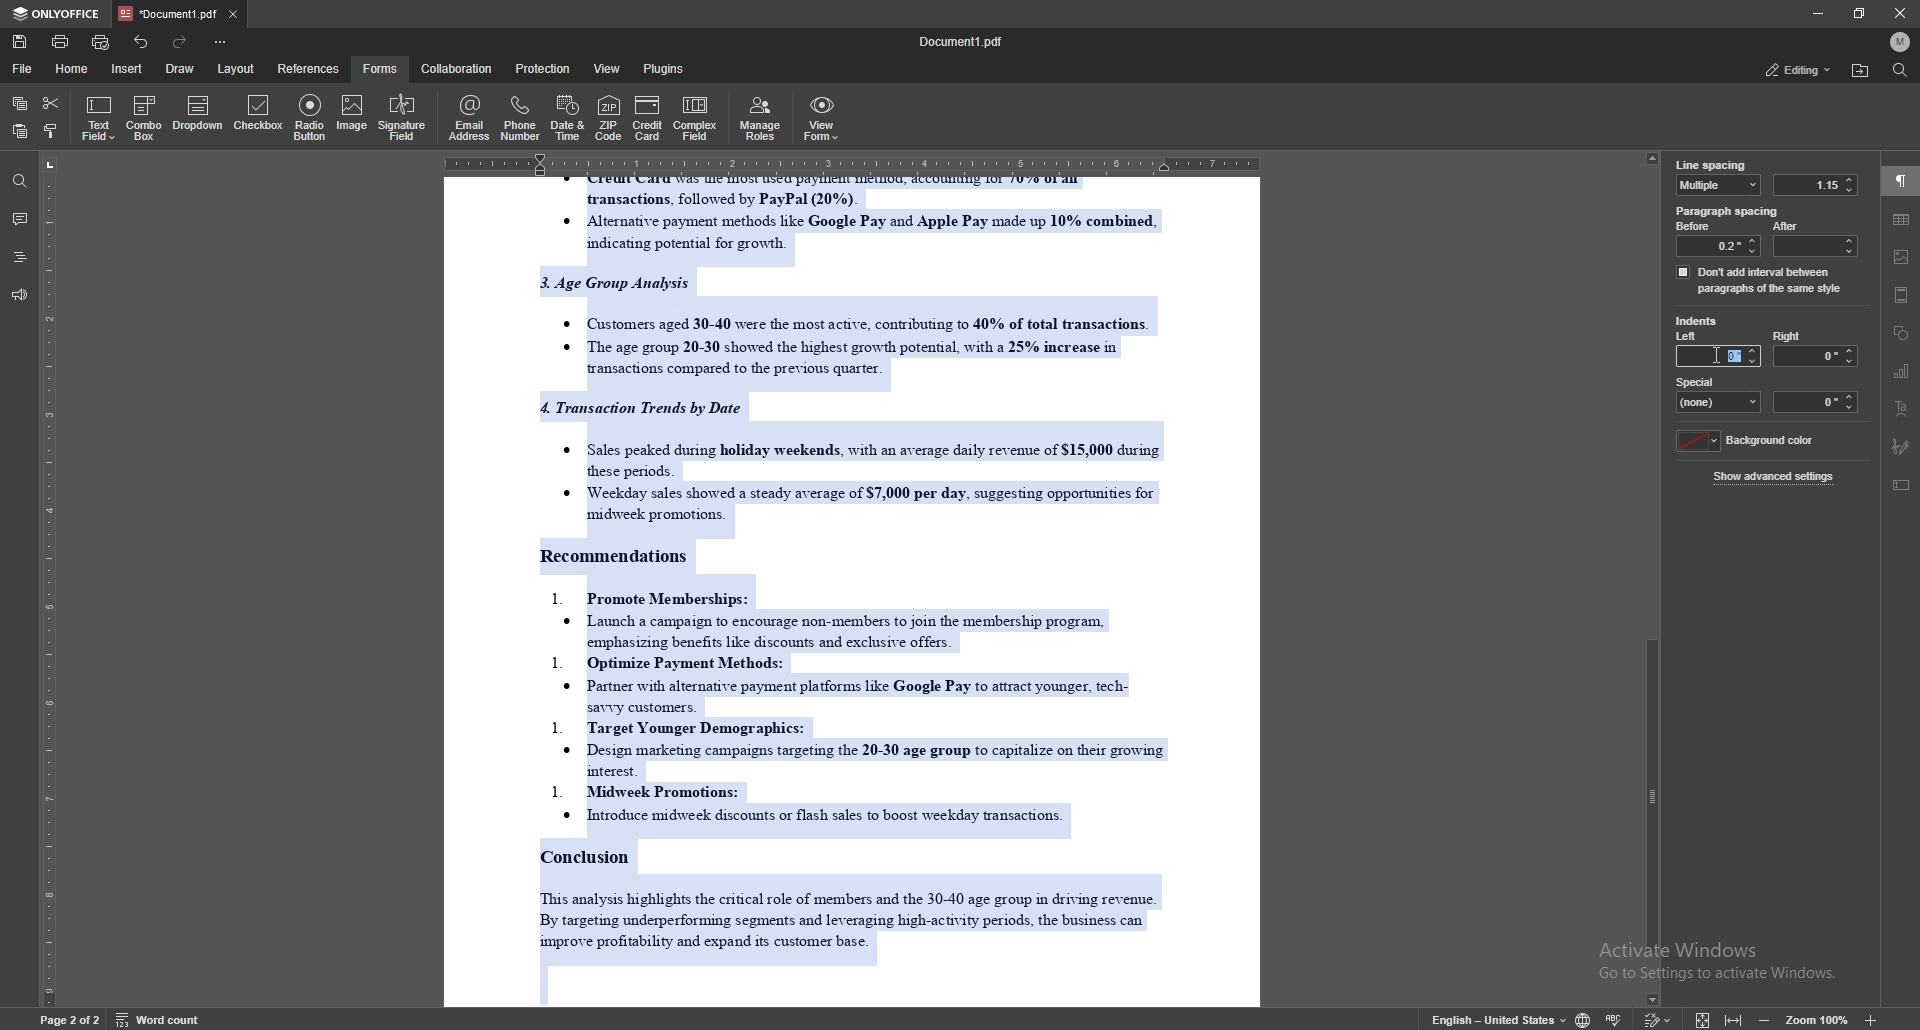 This screenshot has width=1920, height=1030. What do you see at coordinates (233, 13) in the screenshot?
I see `close tab` at bounding box center [233, 13].